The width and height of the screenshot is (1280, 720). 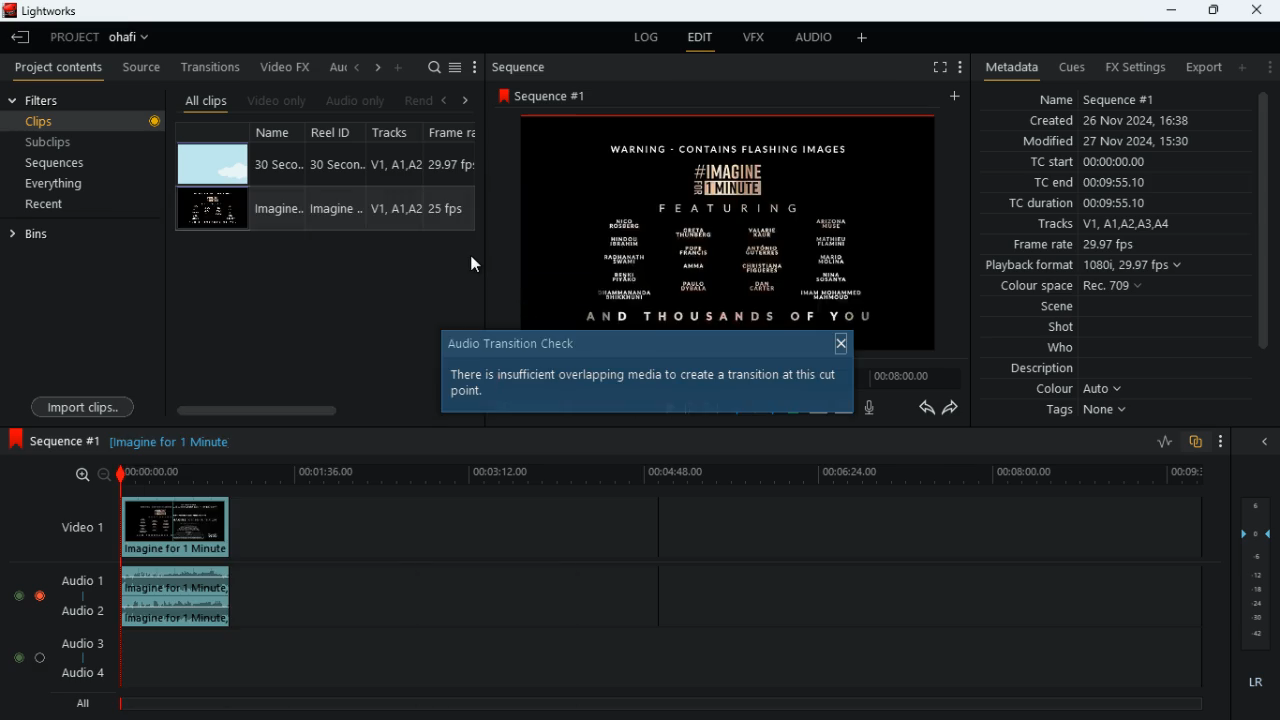 What do you see at coordinates (182, 598) in the screenshot?
I see `audio` at bounding box center [182, 598].